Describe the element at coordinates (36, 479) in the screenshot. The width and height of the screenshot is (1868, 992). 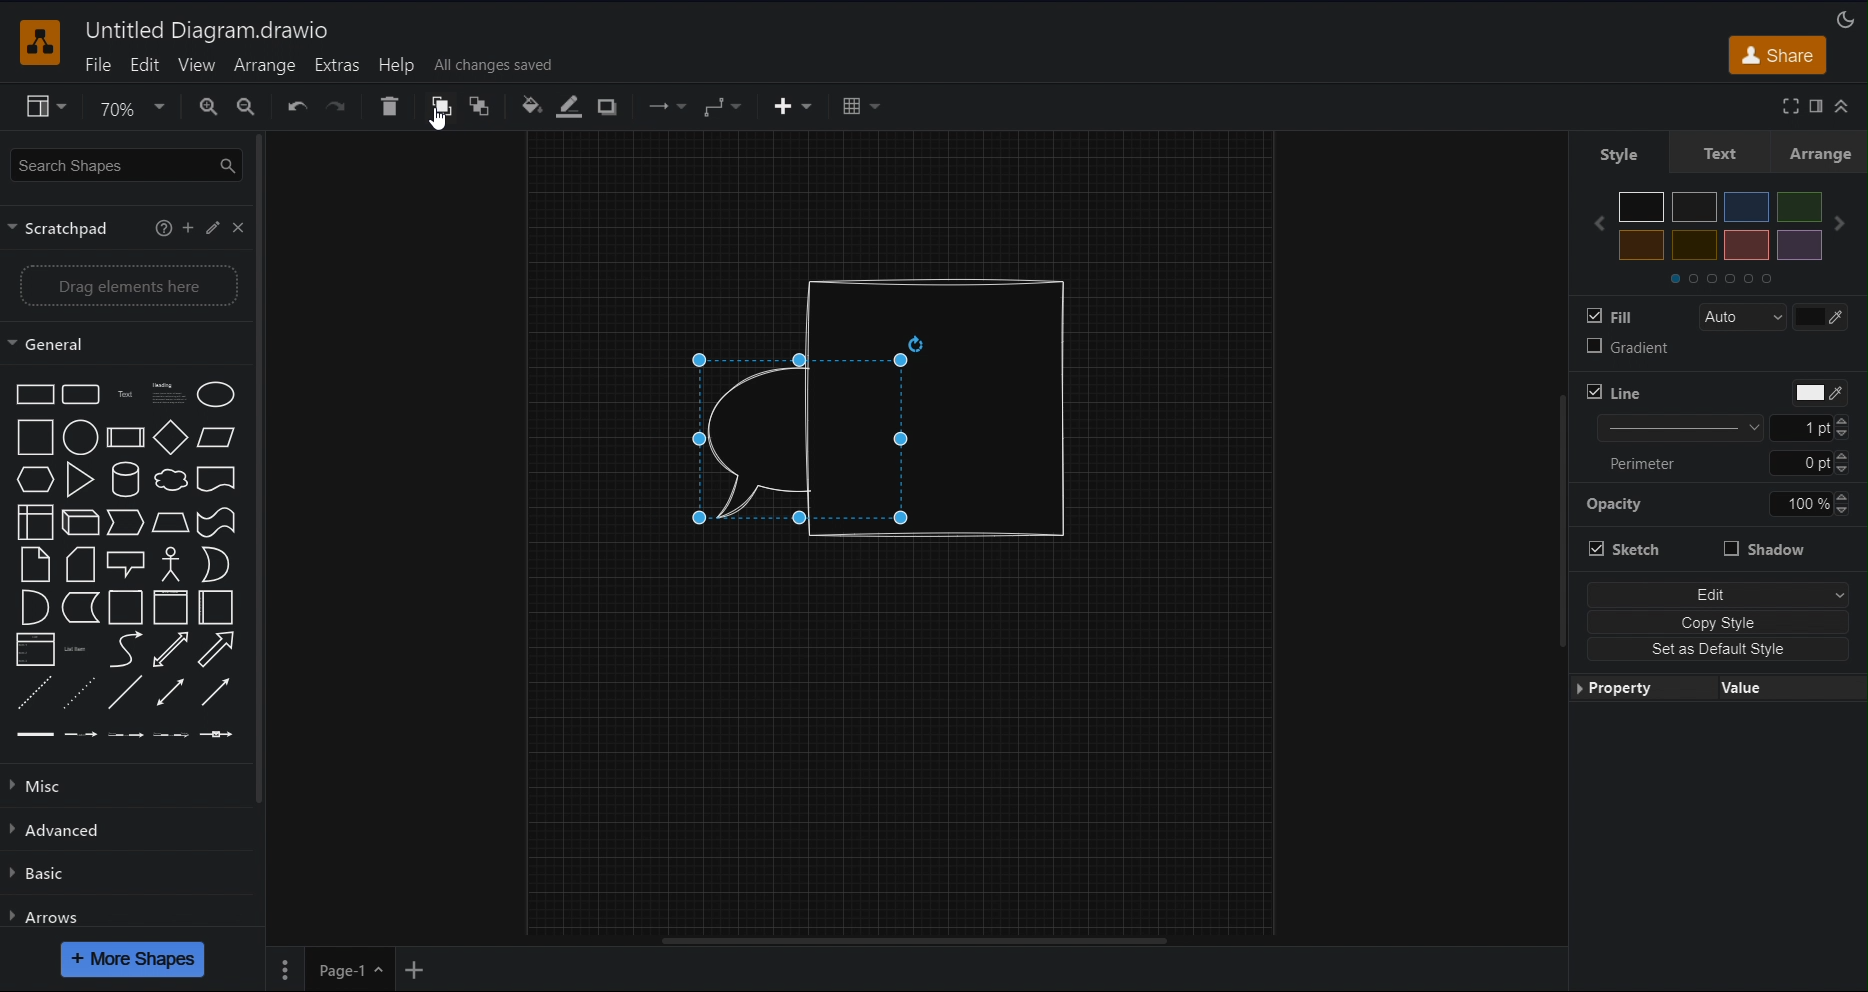
I see `Hexagon` at that location.